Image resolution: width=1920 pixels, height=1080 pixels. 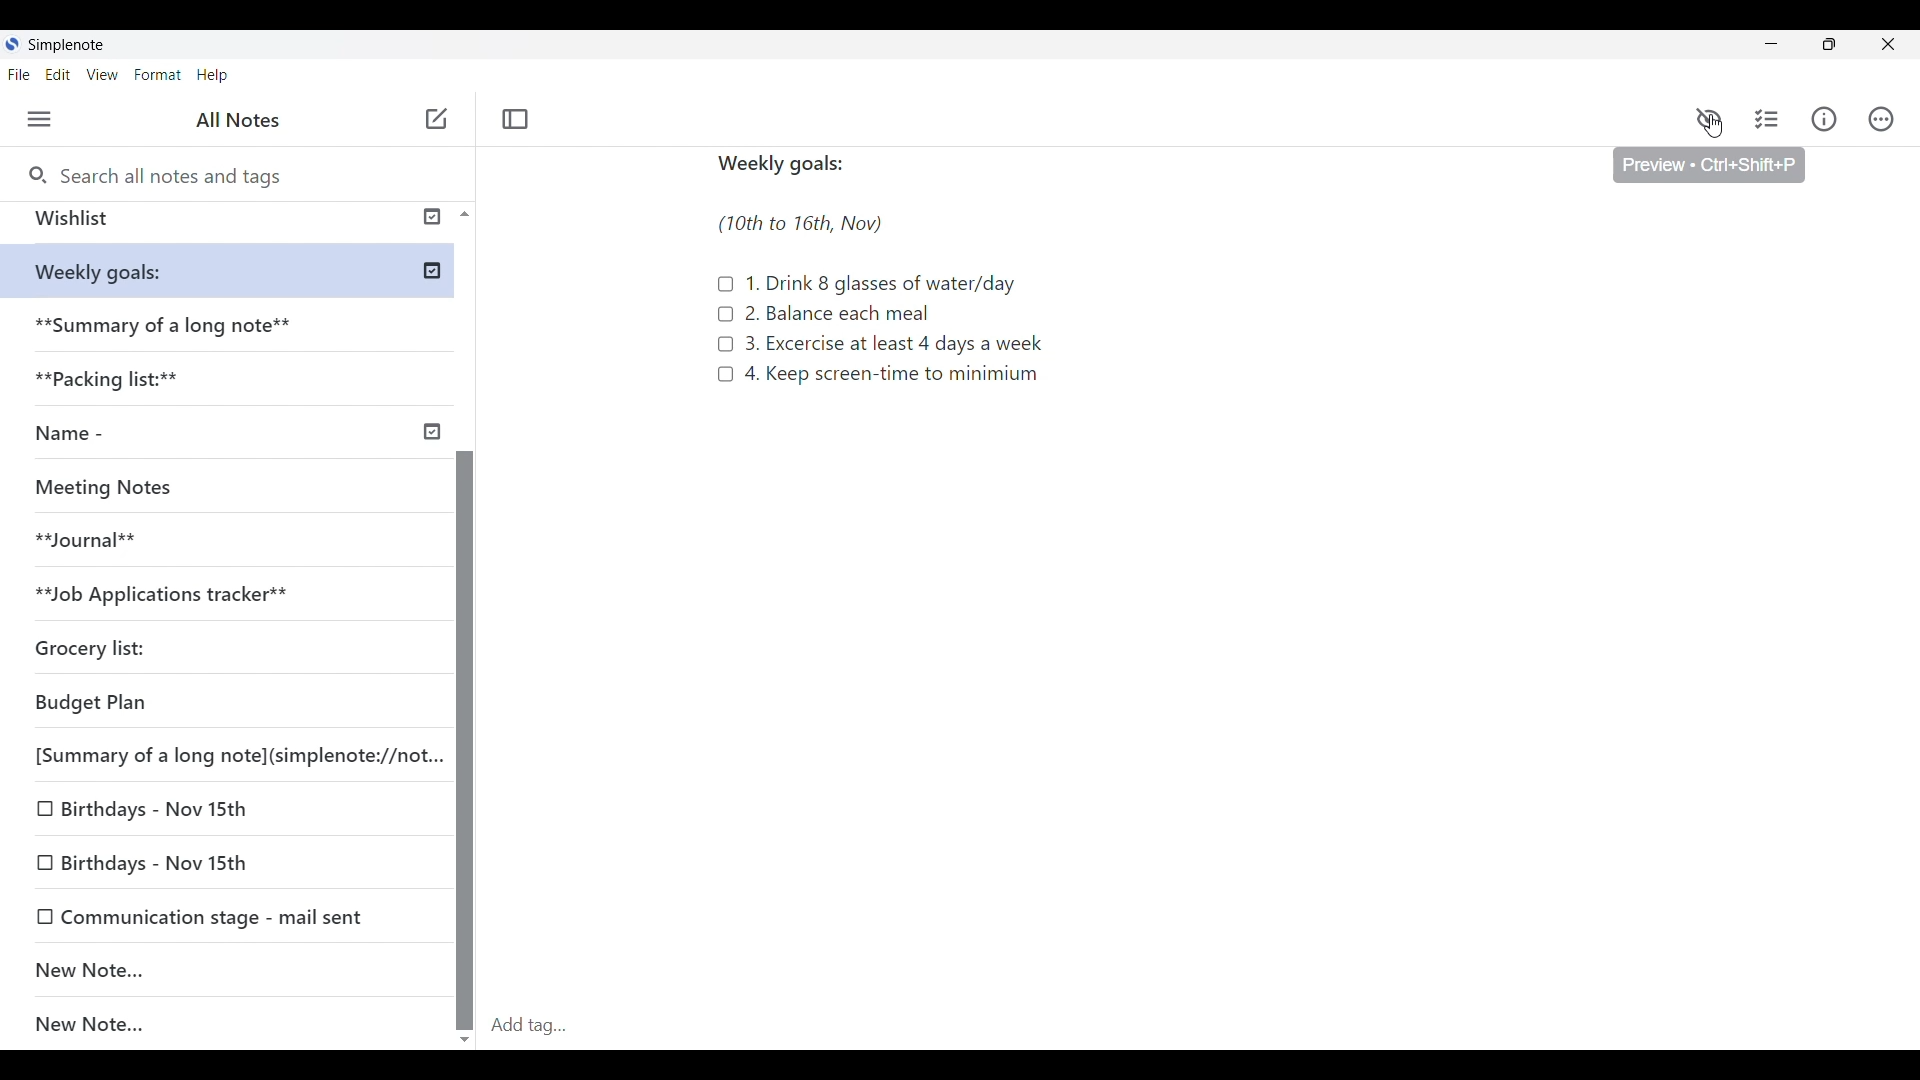 I want to click on 2. Balance each meal, so click(x=836, y=316).